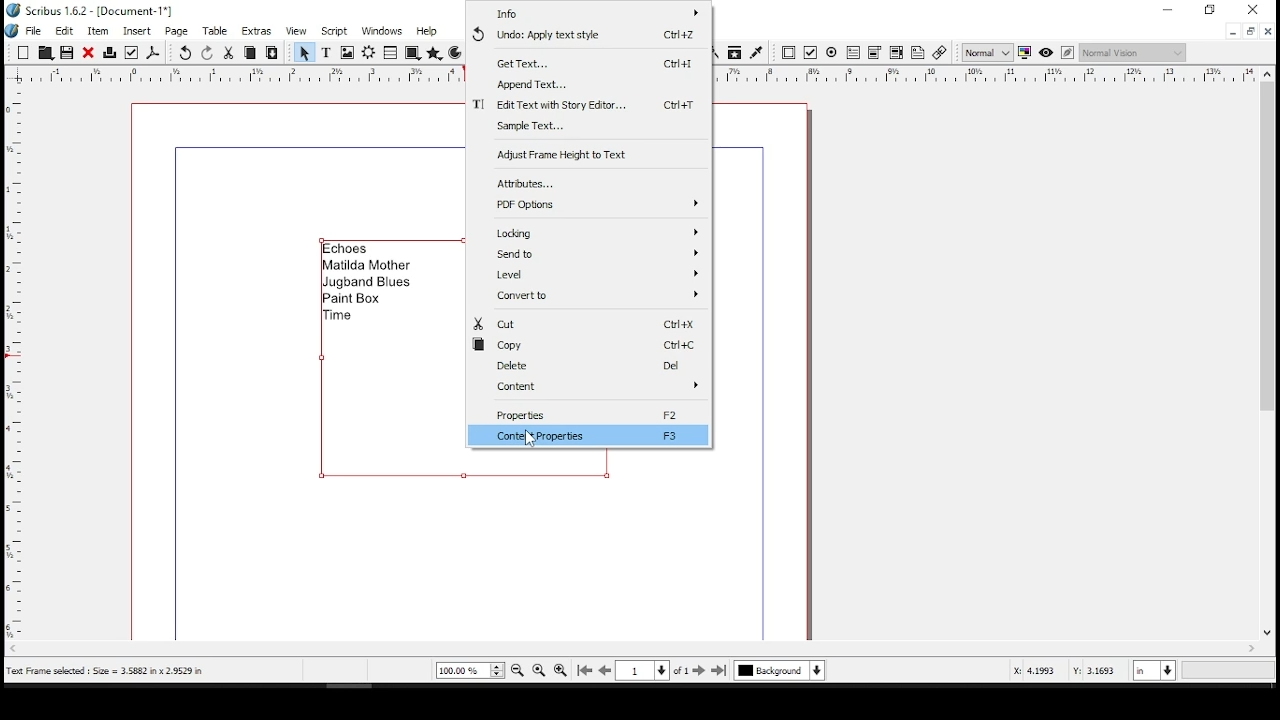 The height and width of the screenshot is (720, 1280). What do you see at coordinates (832, 53) in the screenshot?
I see `PDF radio button` at bounding box center [832, 53].